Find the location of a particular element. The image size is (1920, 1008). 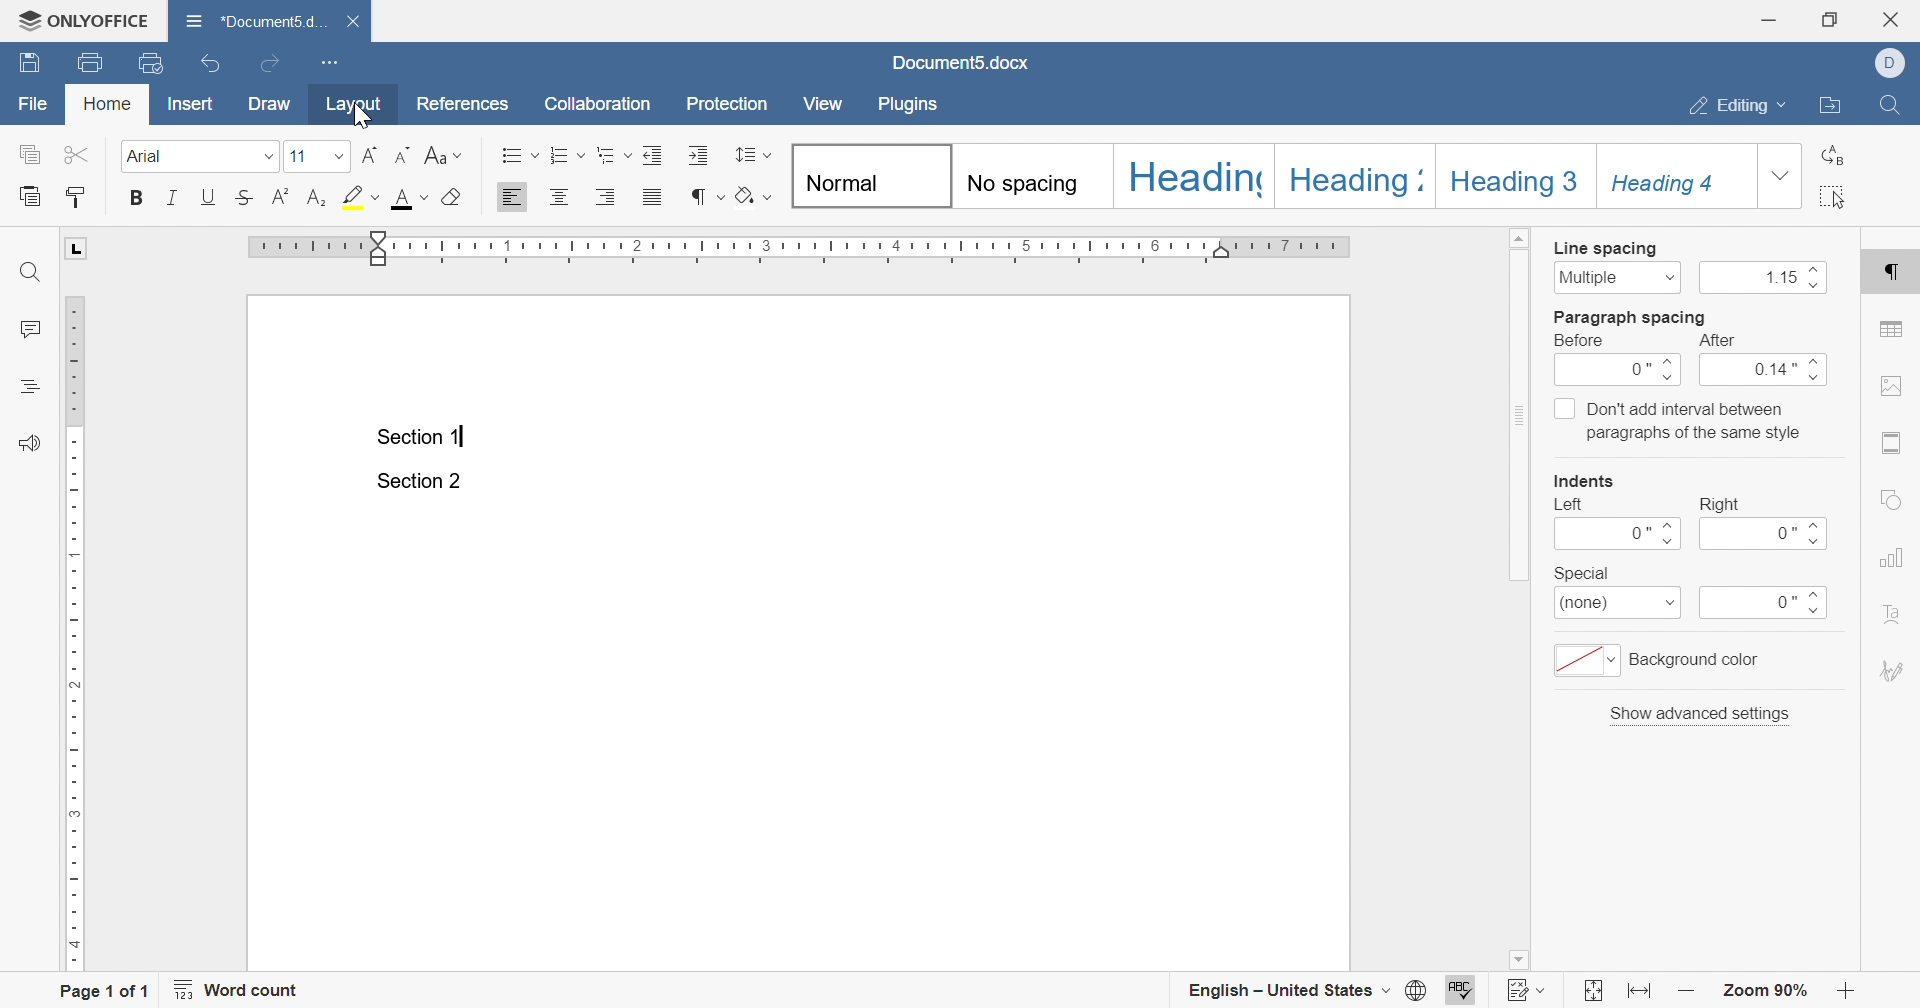

before is located at coordinates (1583, 341).